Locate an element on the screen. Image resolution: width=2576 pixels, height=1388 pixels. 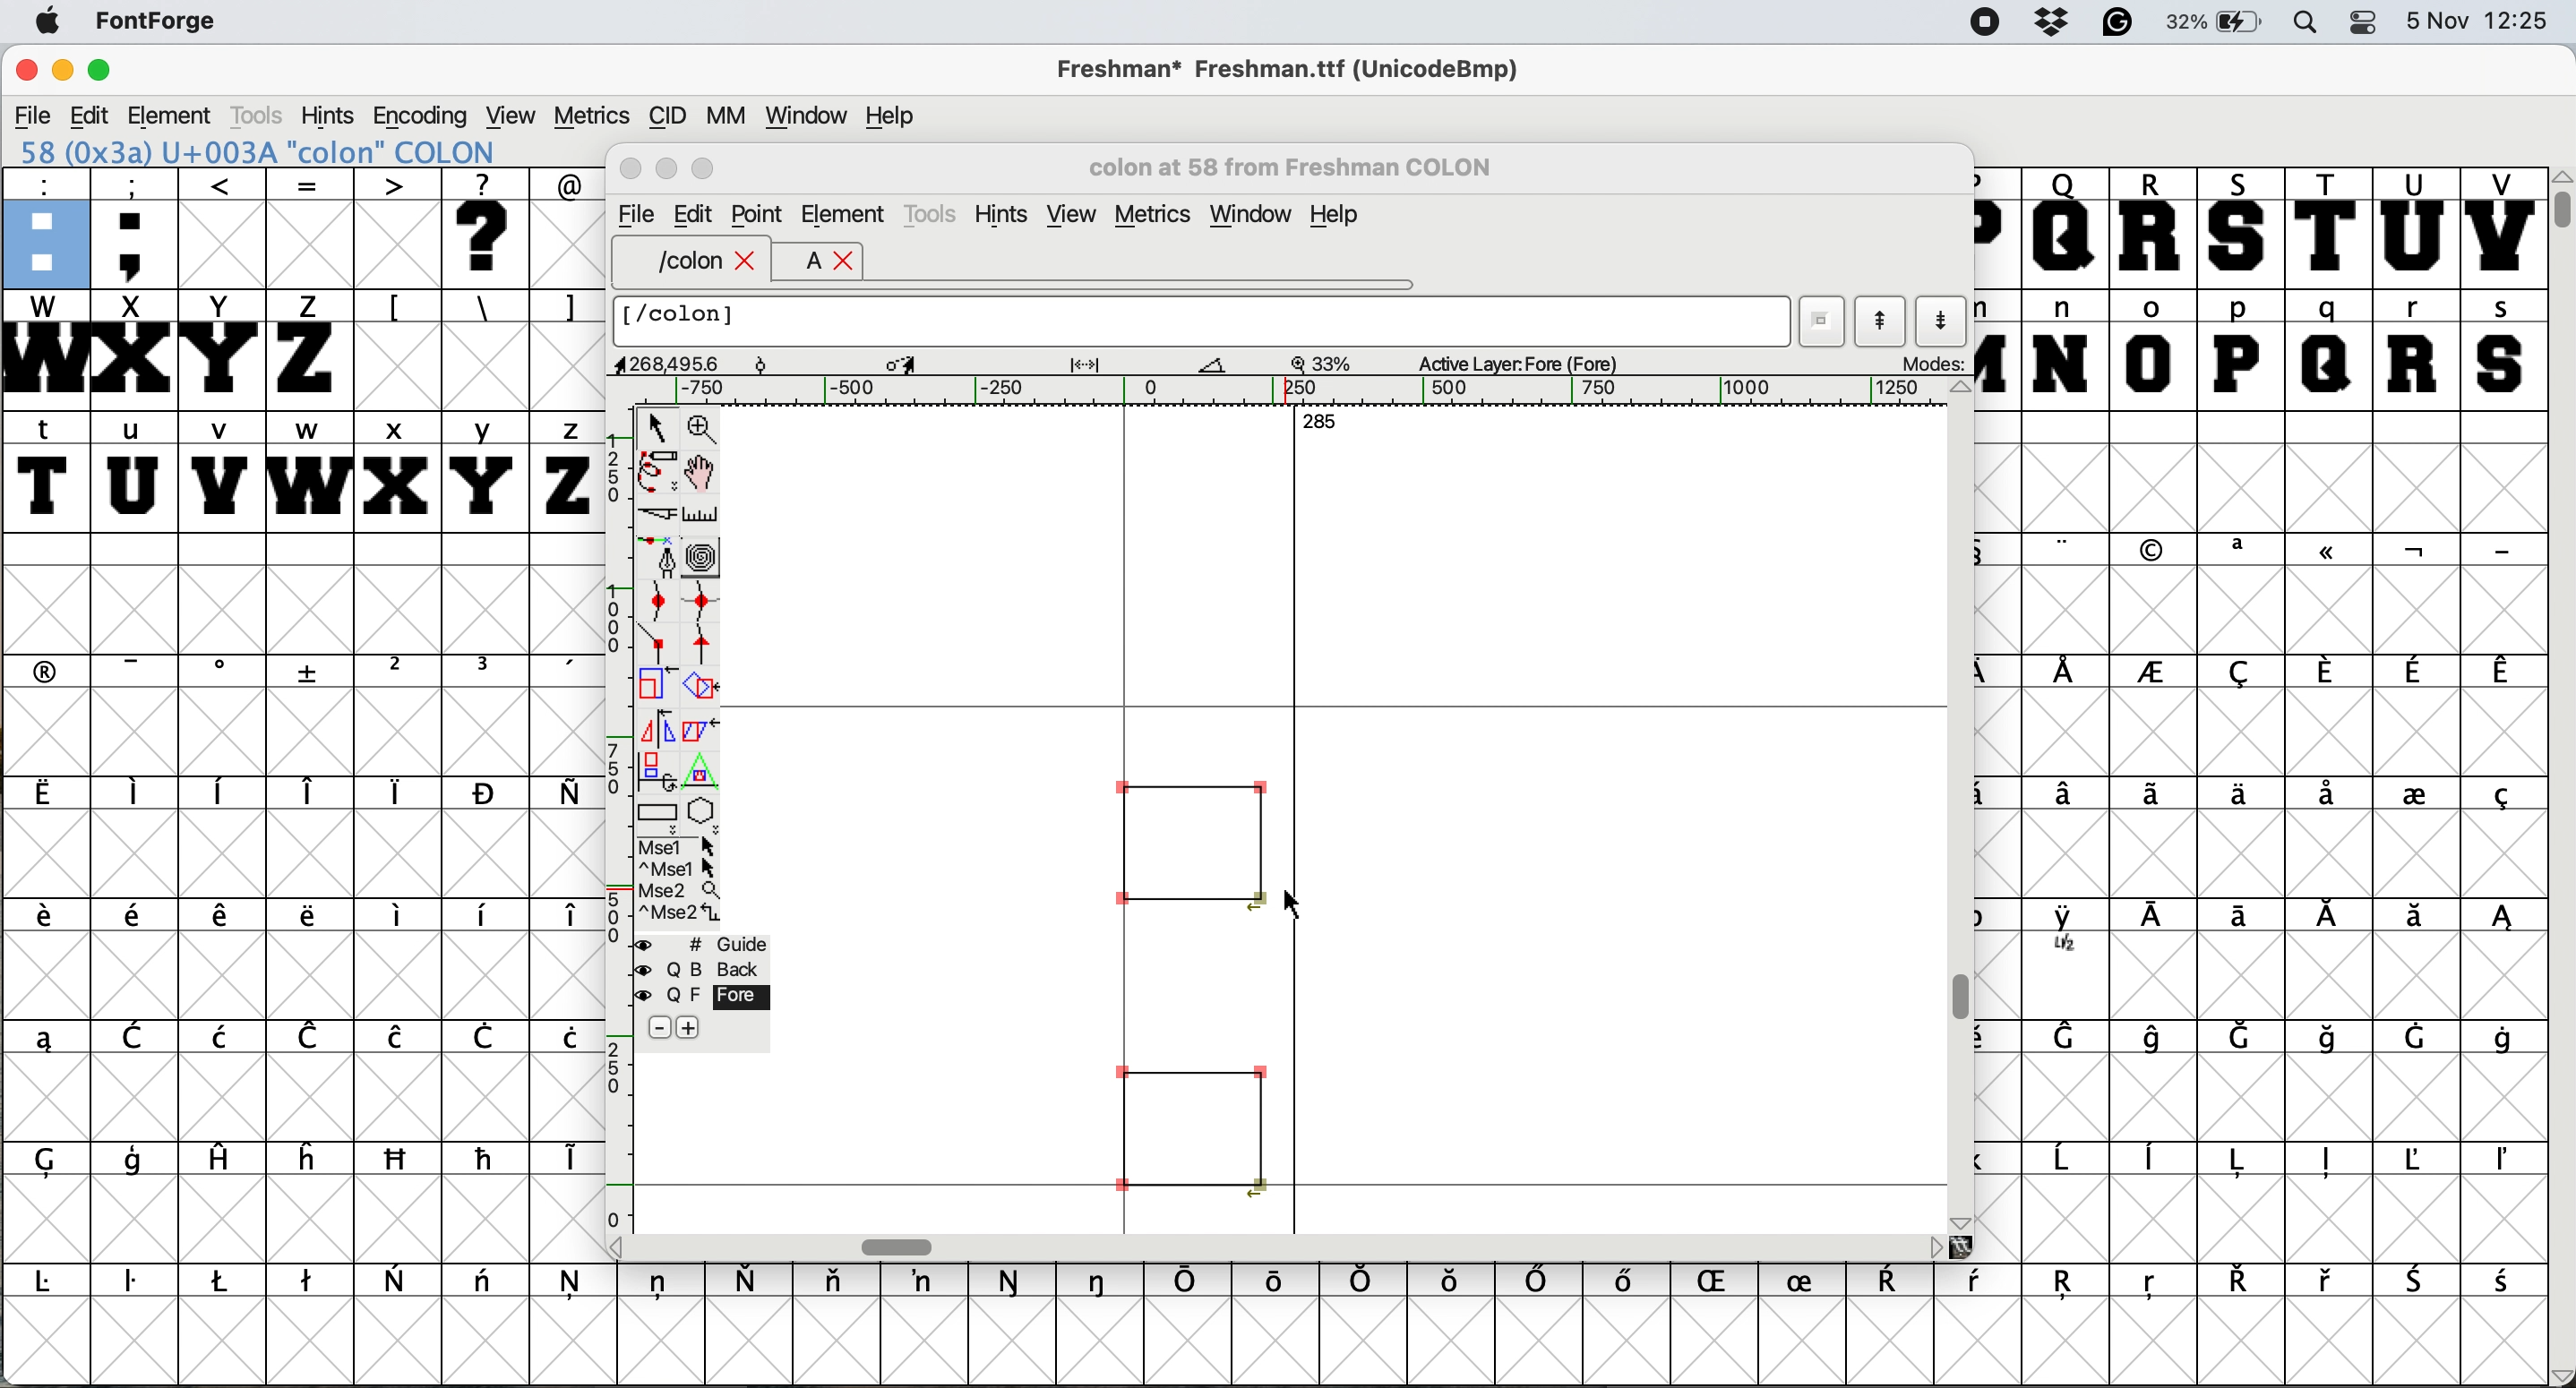
select is located at coordinates (653, 427).